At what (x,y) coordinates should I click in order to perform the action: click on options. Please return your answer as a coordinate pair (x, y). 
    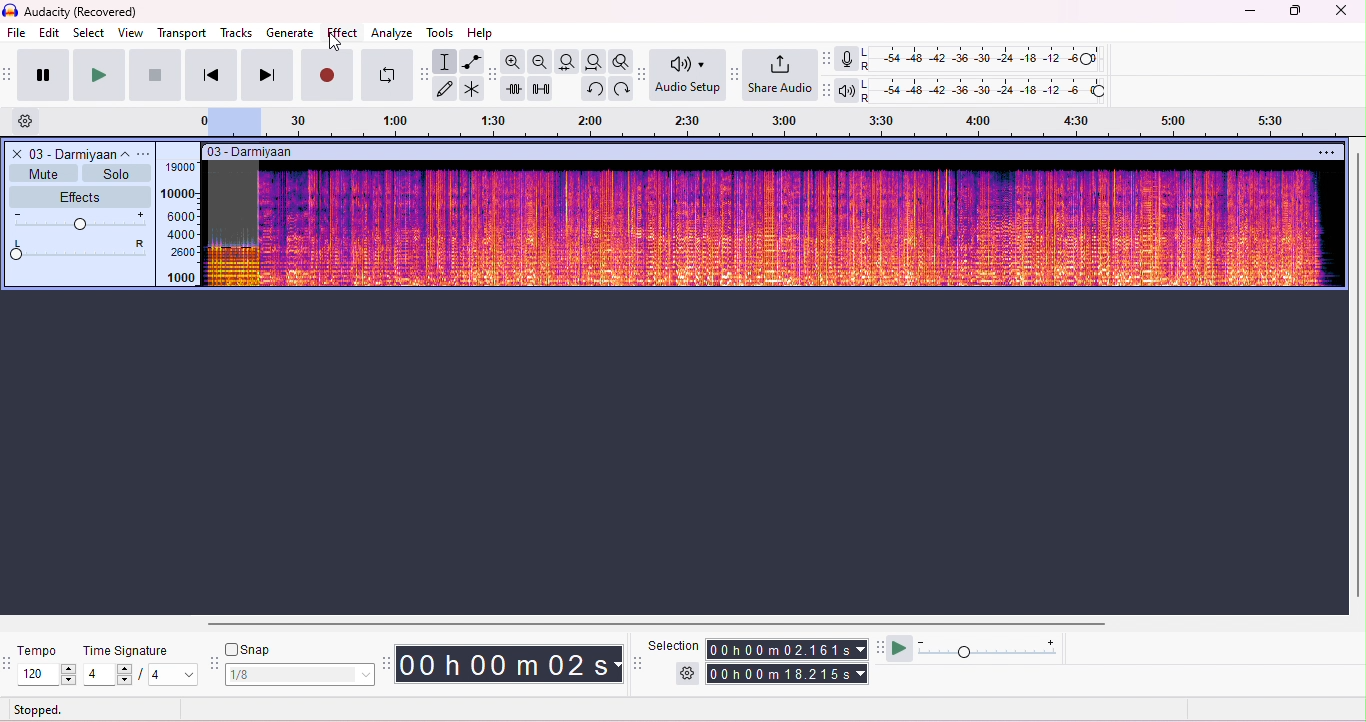
    Looking at the image, I should click on (1325, 152).